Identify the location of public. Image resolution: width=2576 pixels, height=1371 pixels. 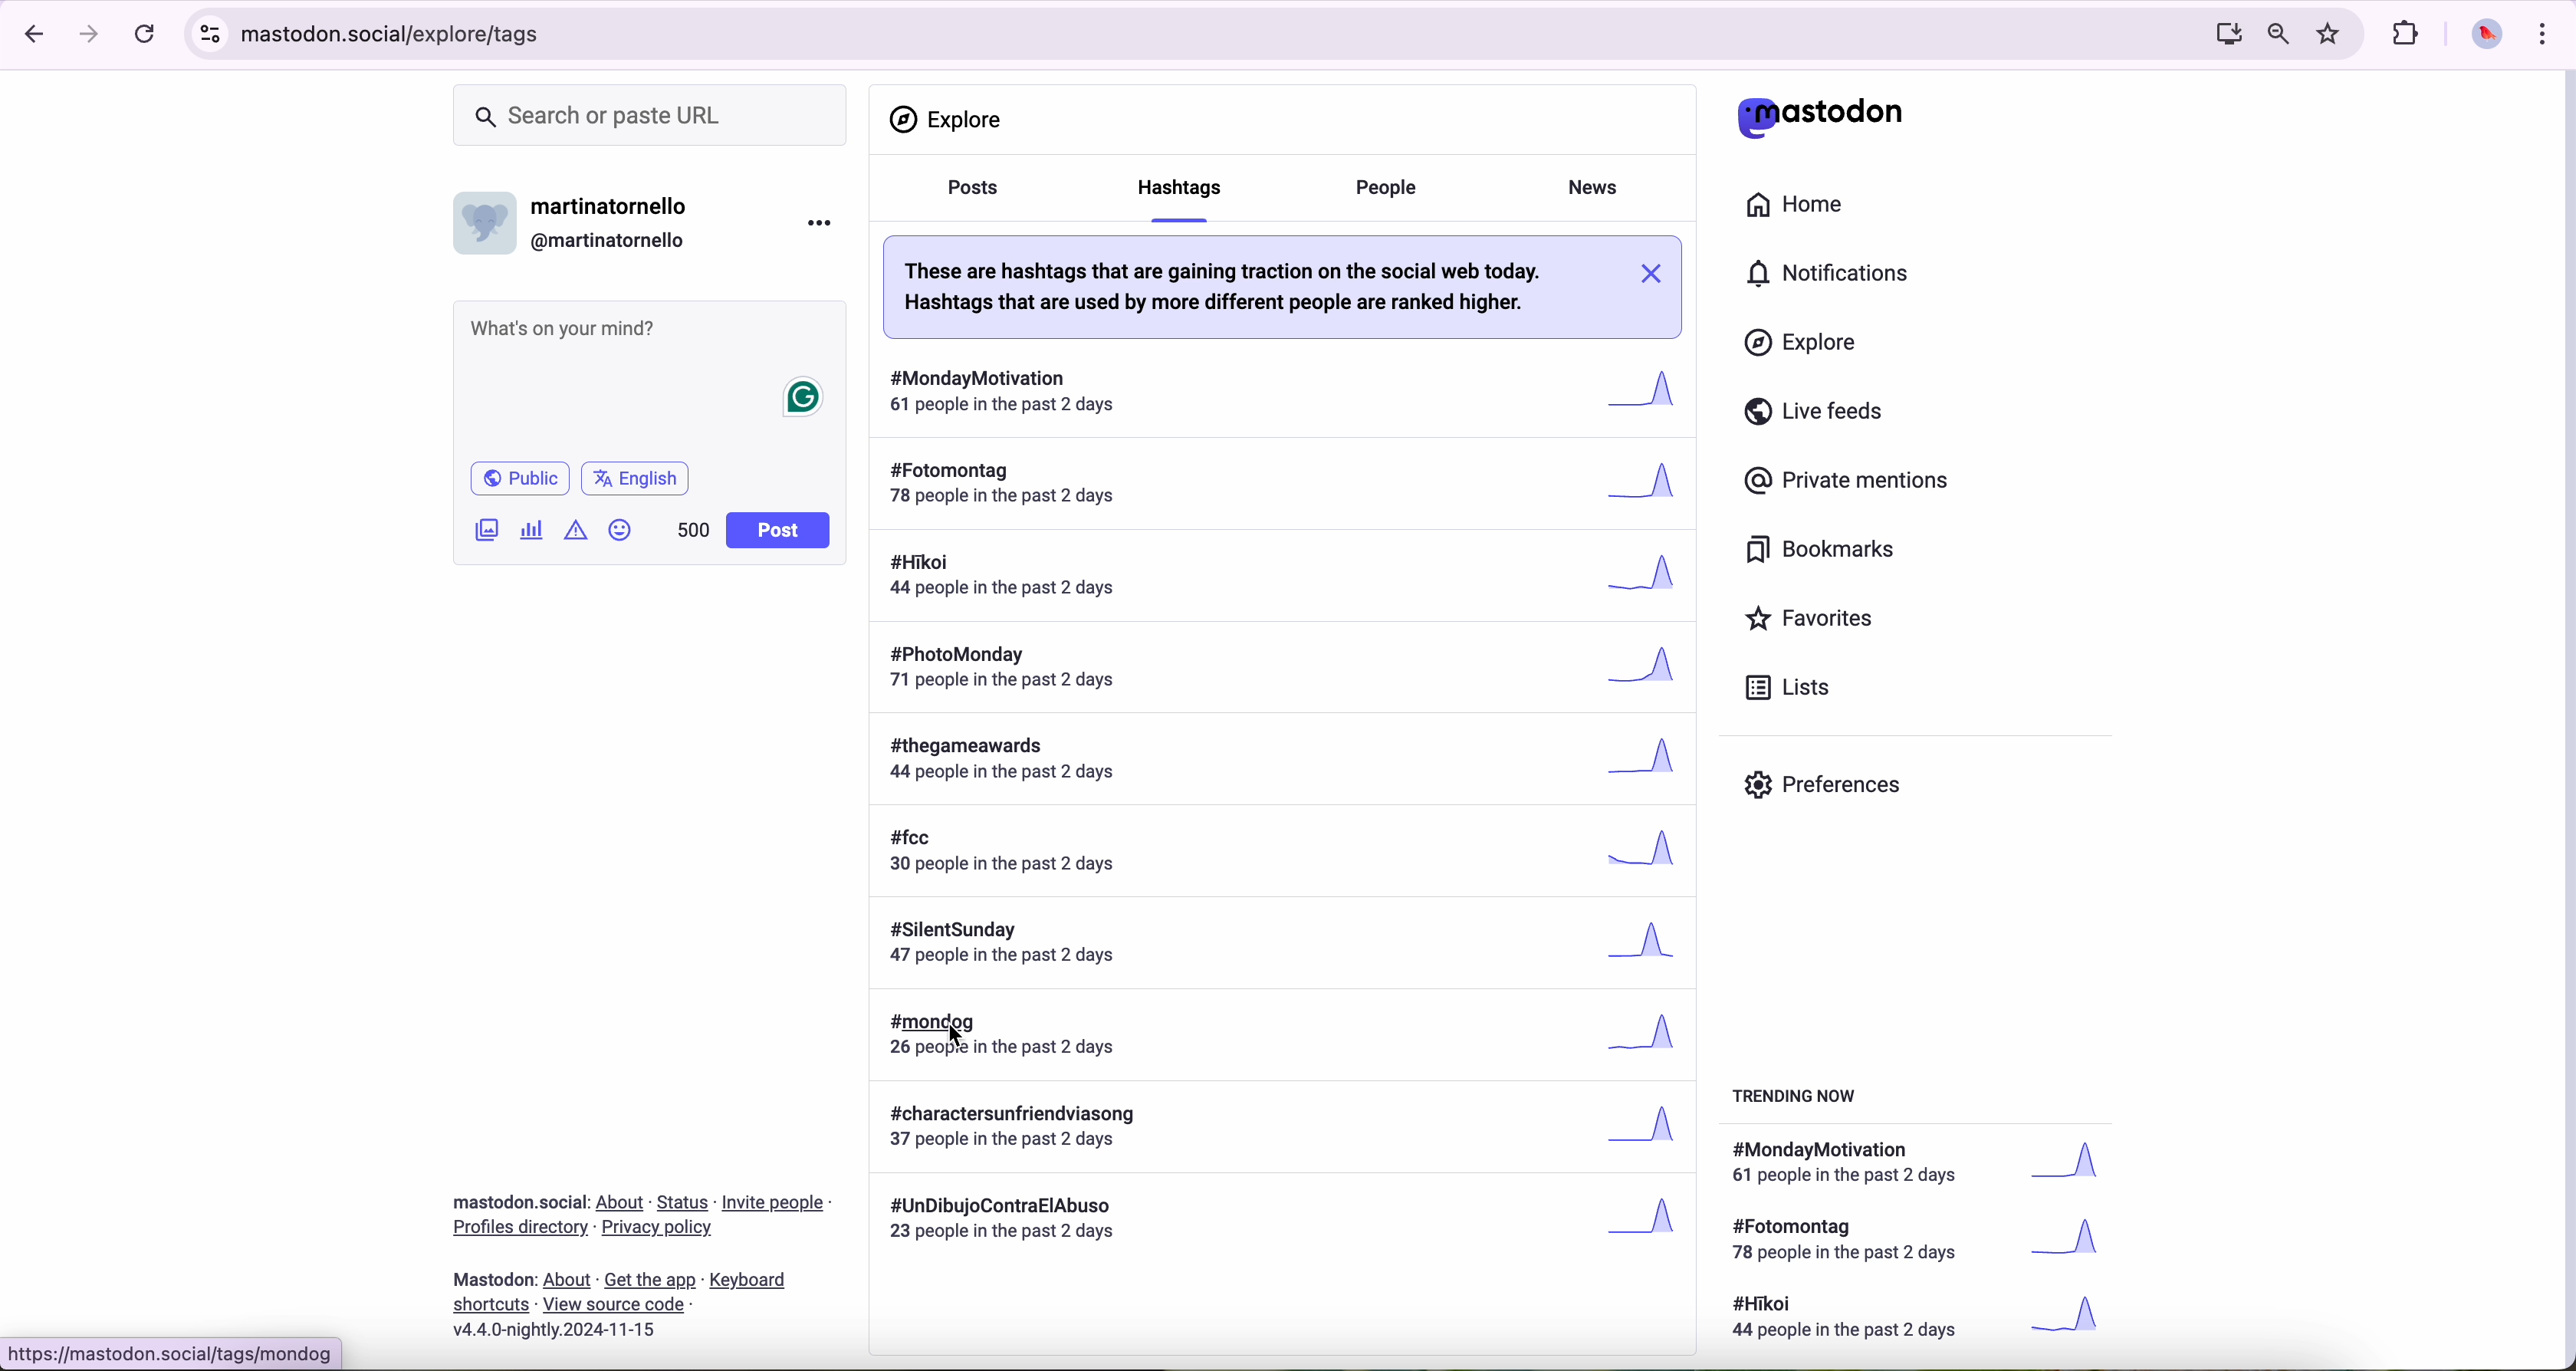
(523, 478).